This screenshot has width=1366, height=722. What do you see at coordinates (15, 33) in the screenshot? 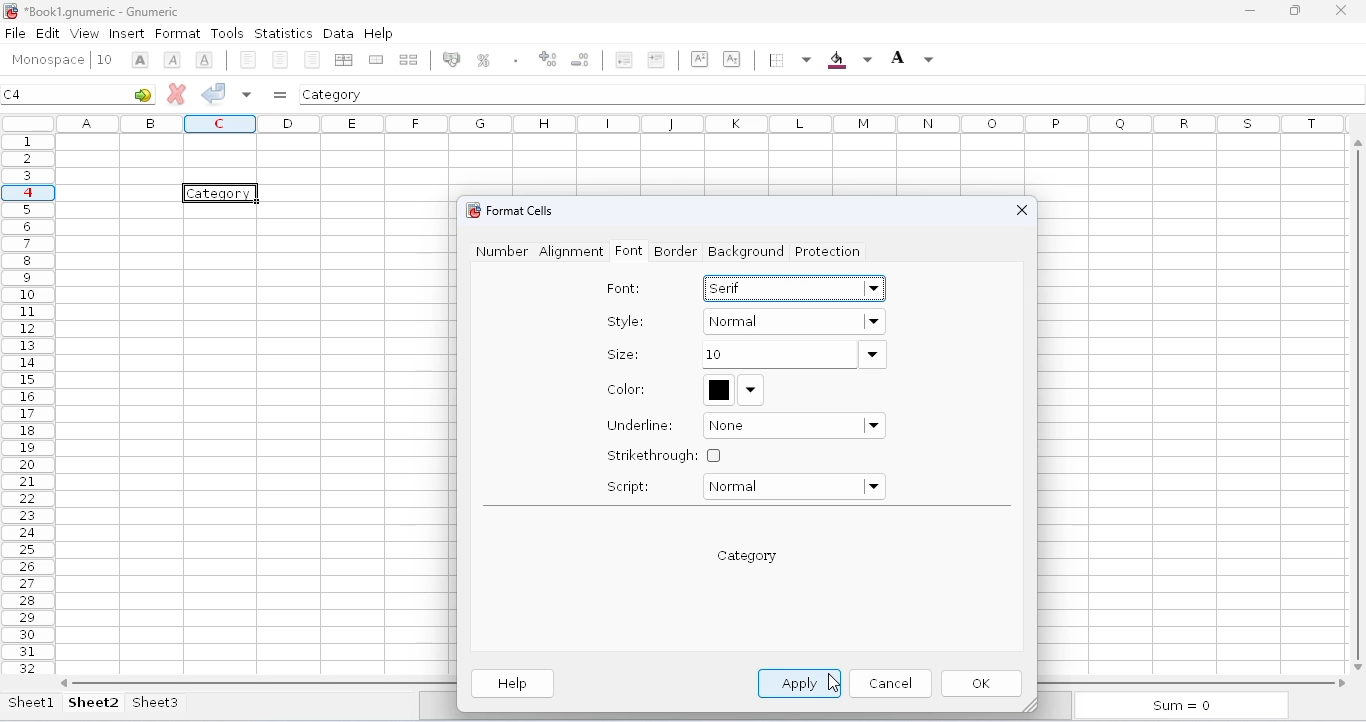
I see `file` at bounding box center [15, 33].